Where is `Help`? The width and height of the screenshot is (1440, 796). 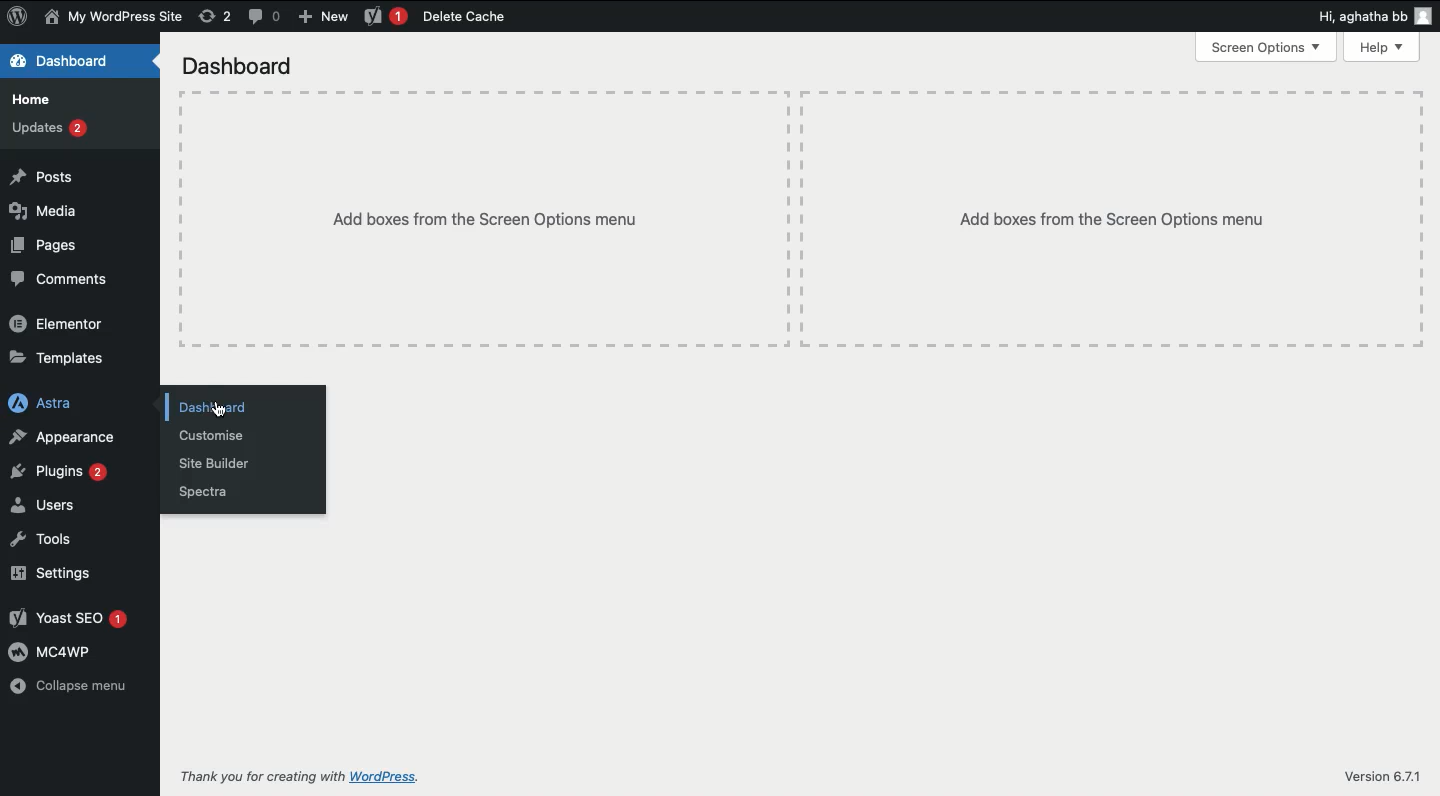 Help is located at coordinates (1381, 48).